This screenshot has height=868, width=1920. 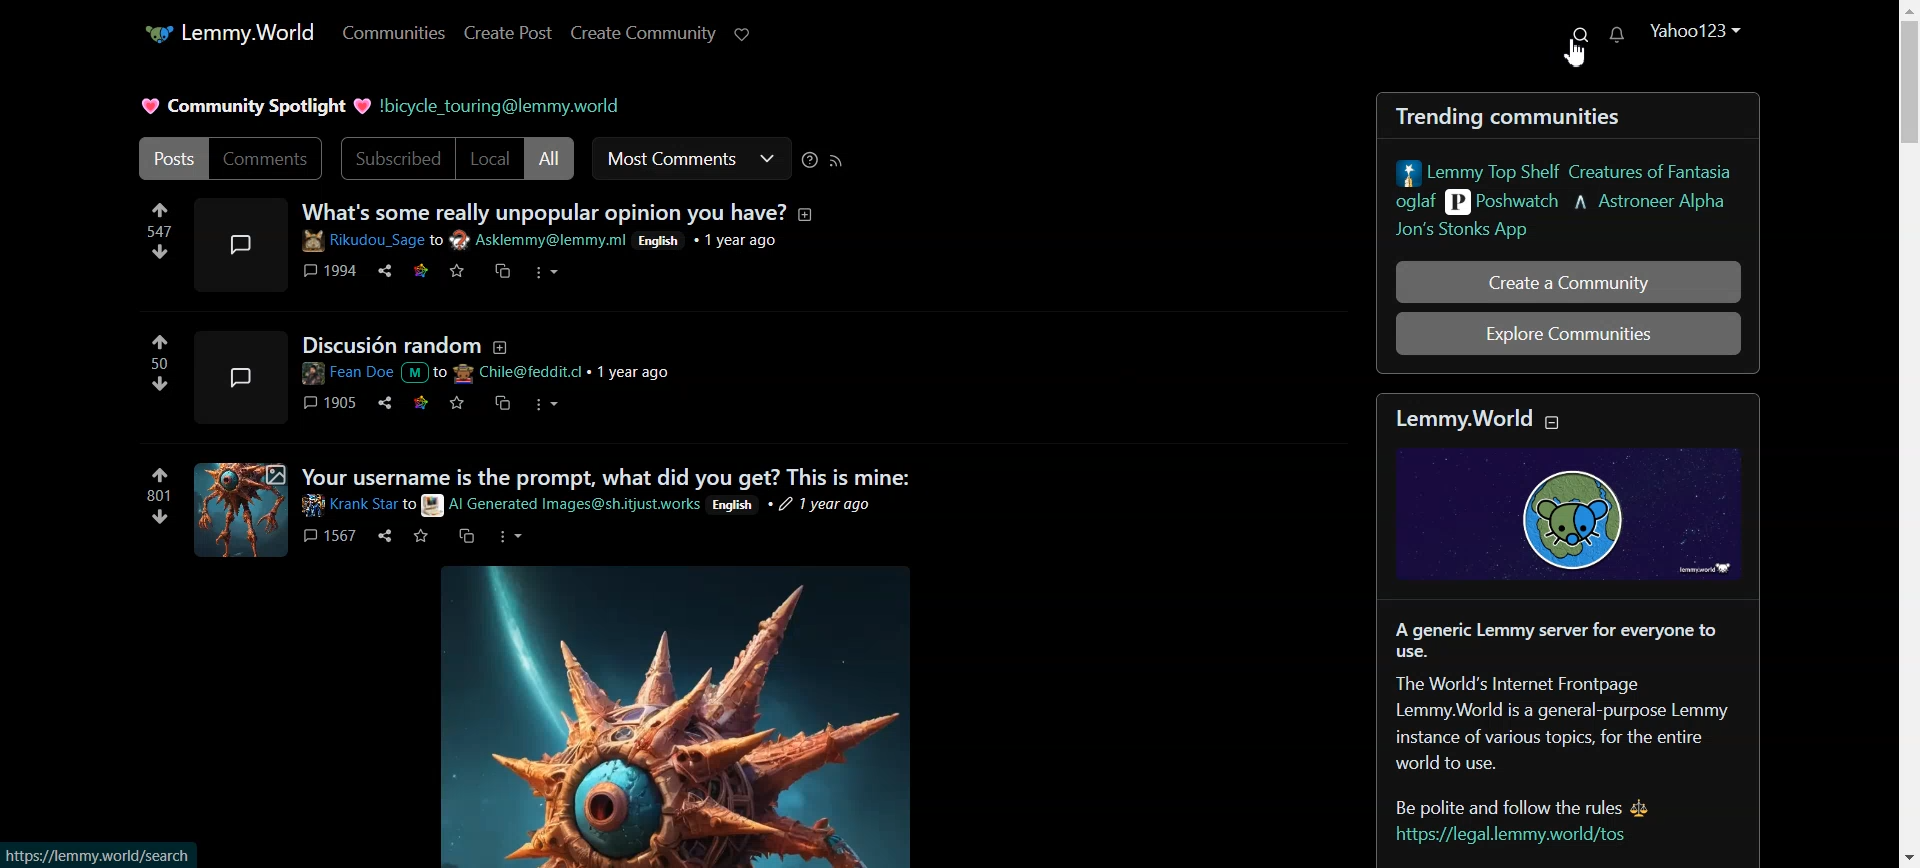 I want to click on Comments, so click(x=269, y=158).